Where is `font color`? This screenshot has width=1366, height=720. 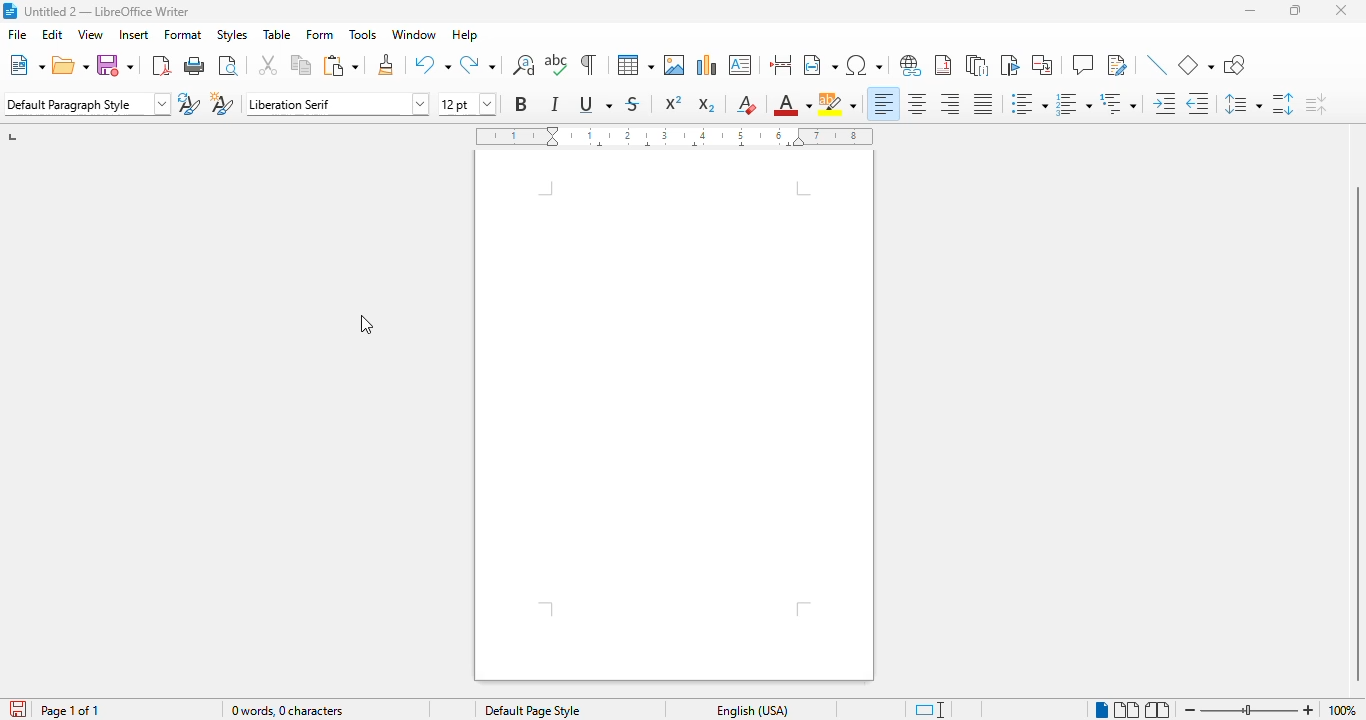 font color is located at coordinates (792, 105).